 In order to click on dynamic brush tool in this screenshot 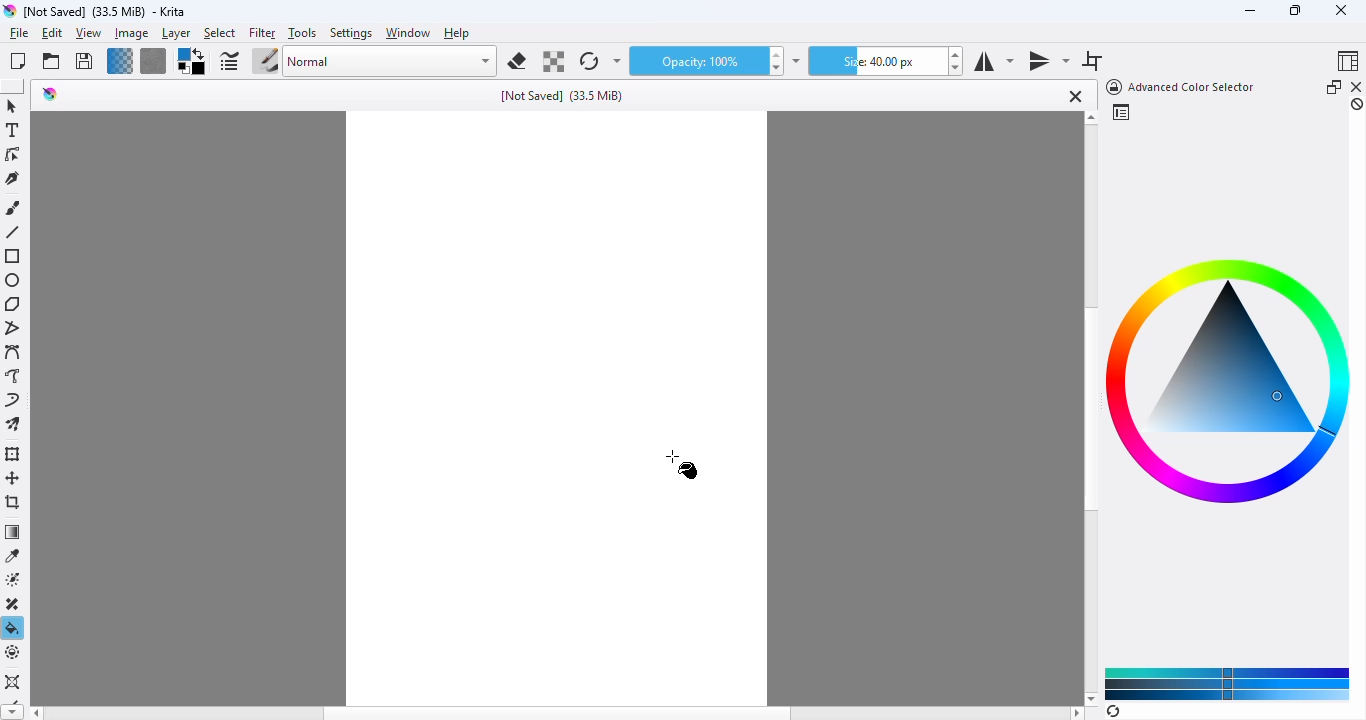, I will do `click(12, 399)`.